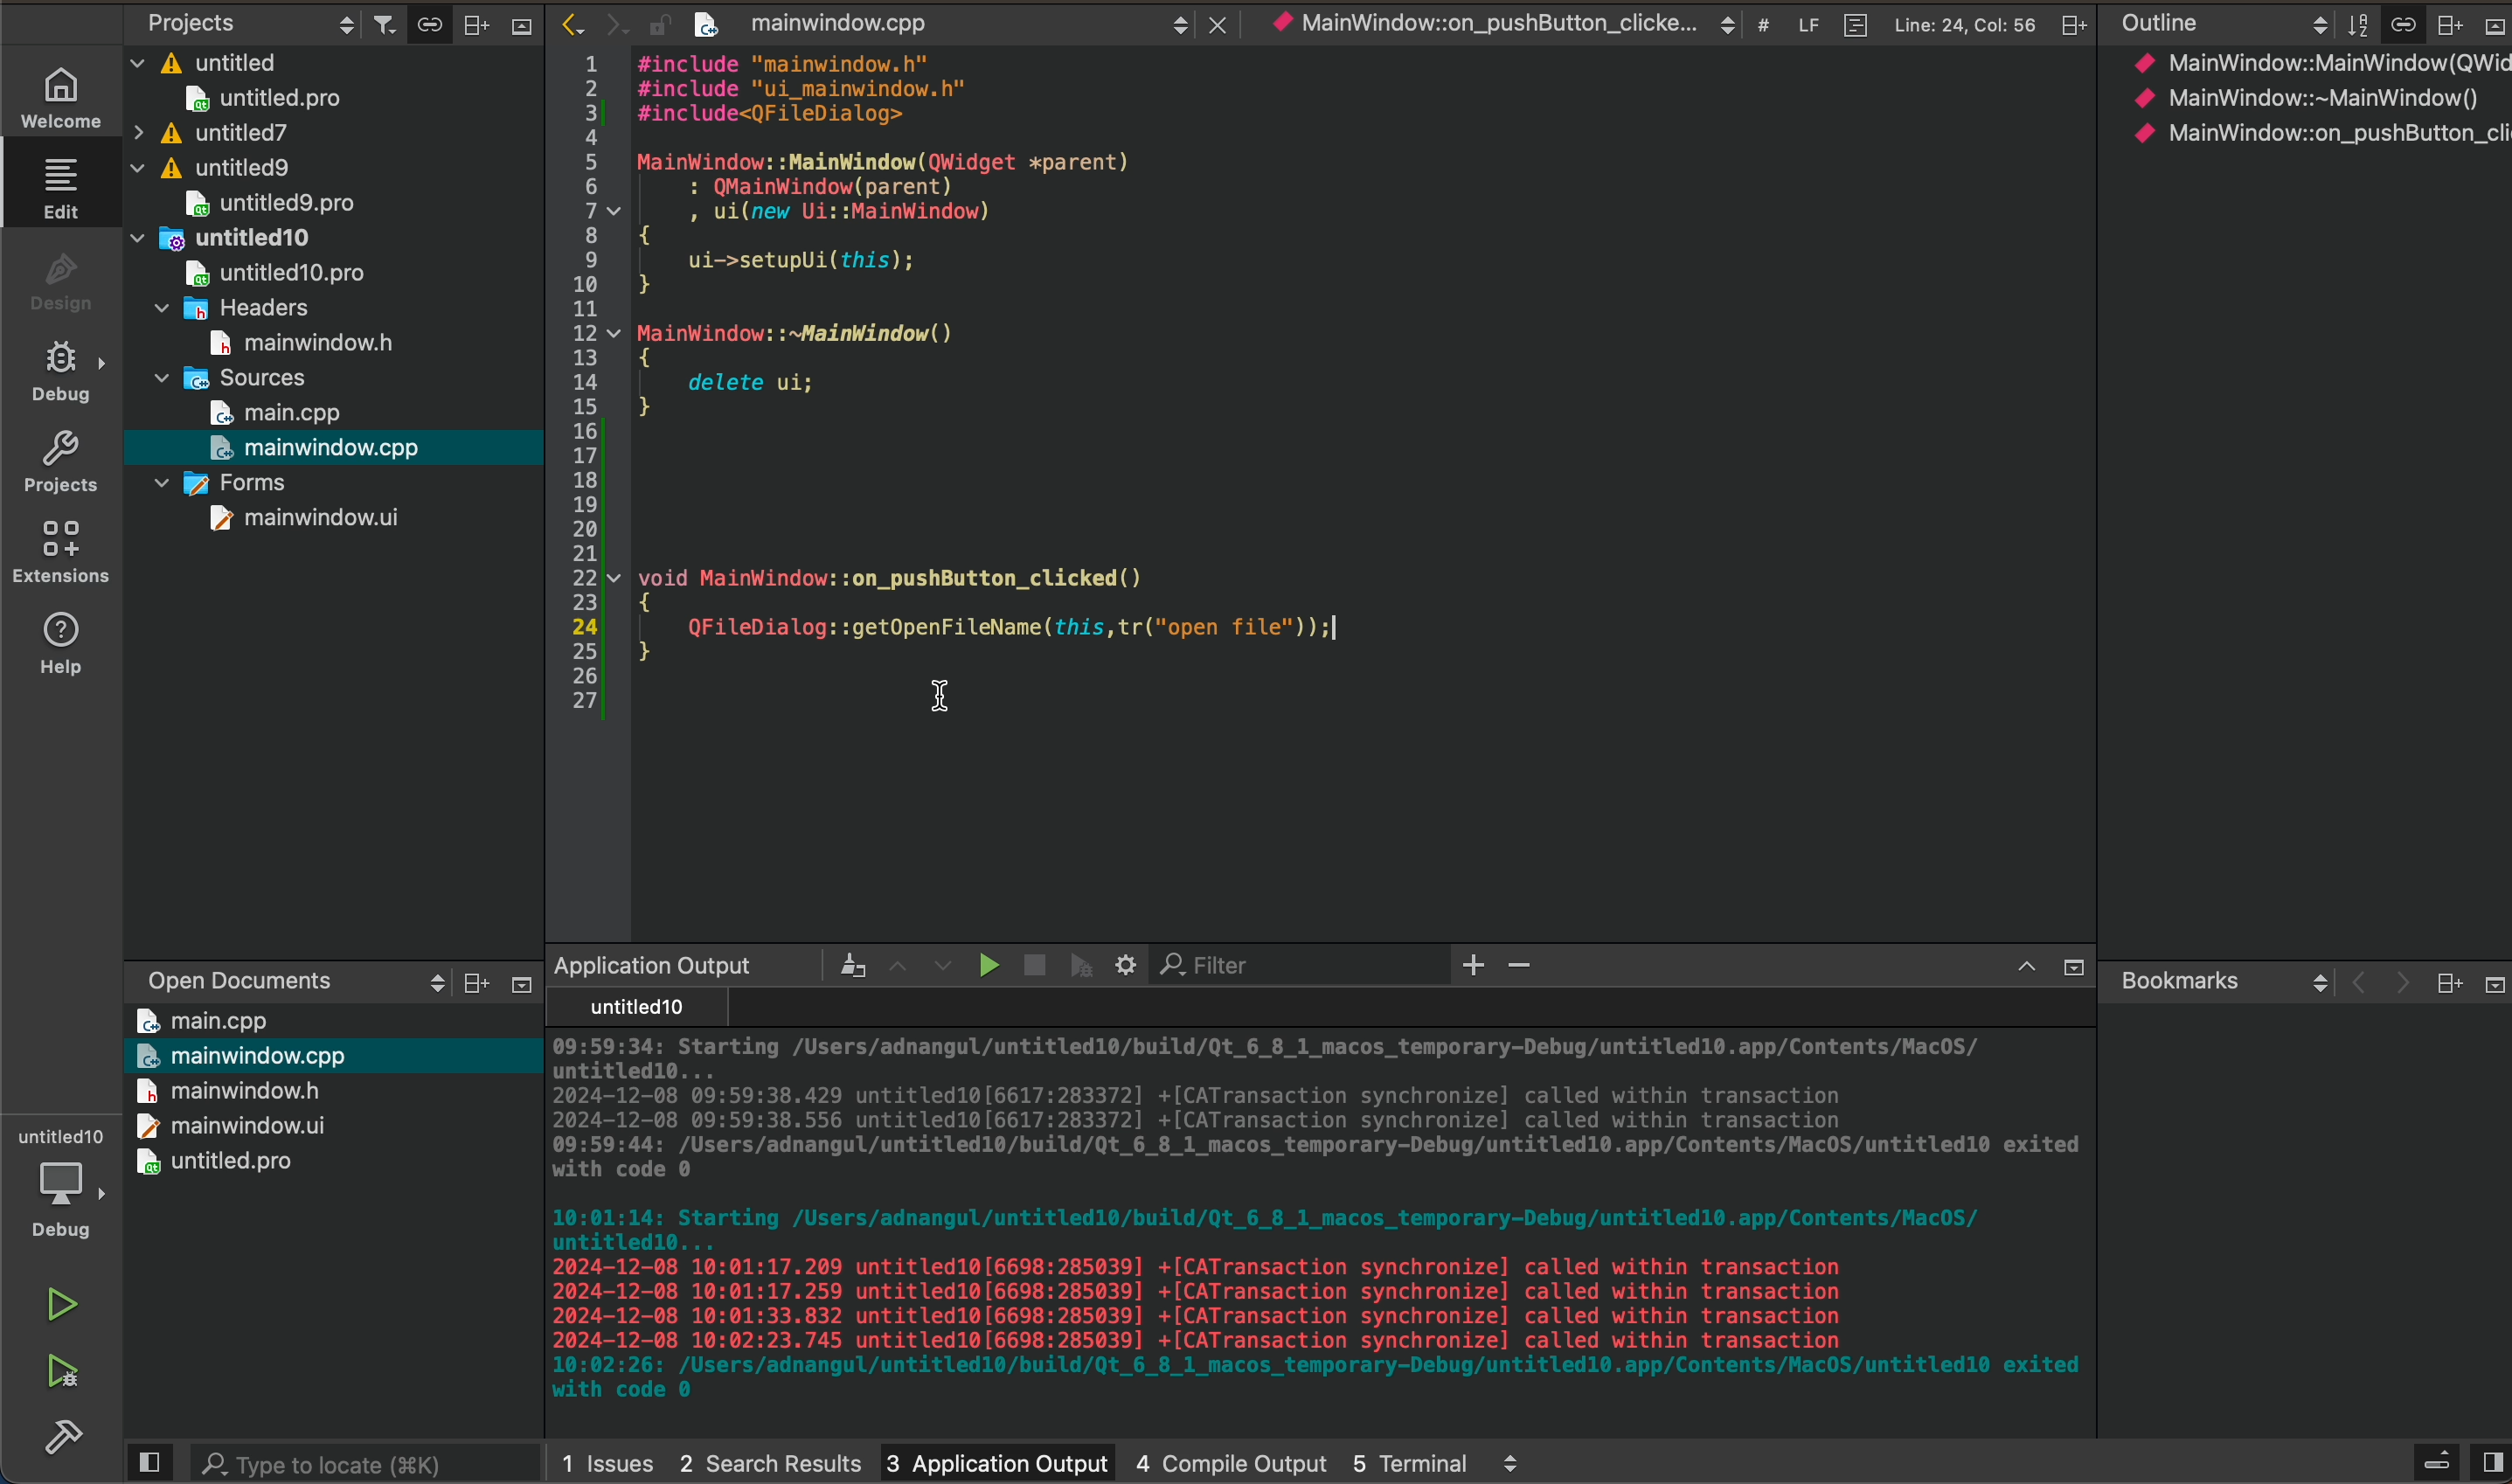 The height and width of the screenshot is (1484, 2512). Describe the element at coordinates (574, 387) in the screenshot. I see `row number` at that location.